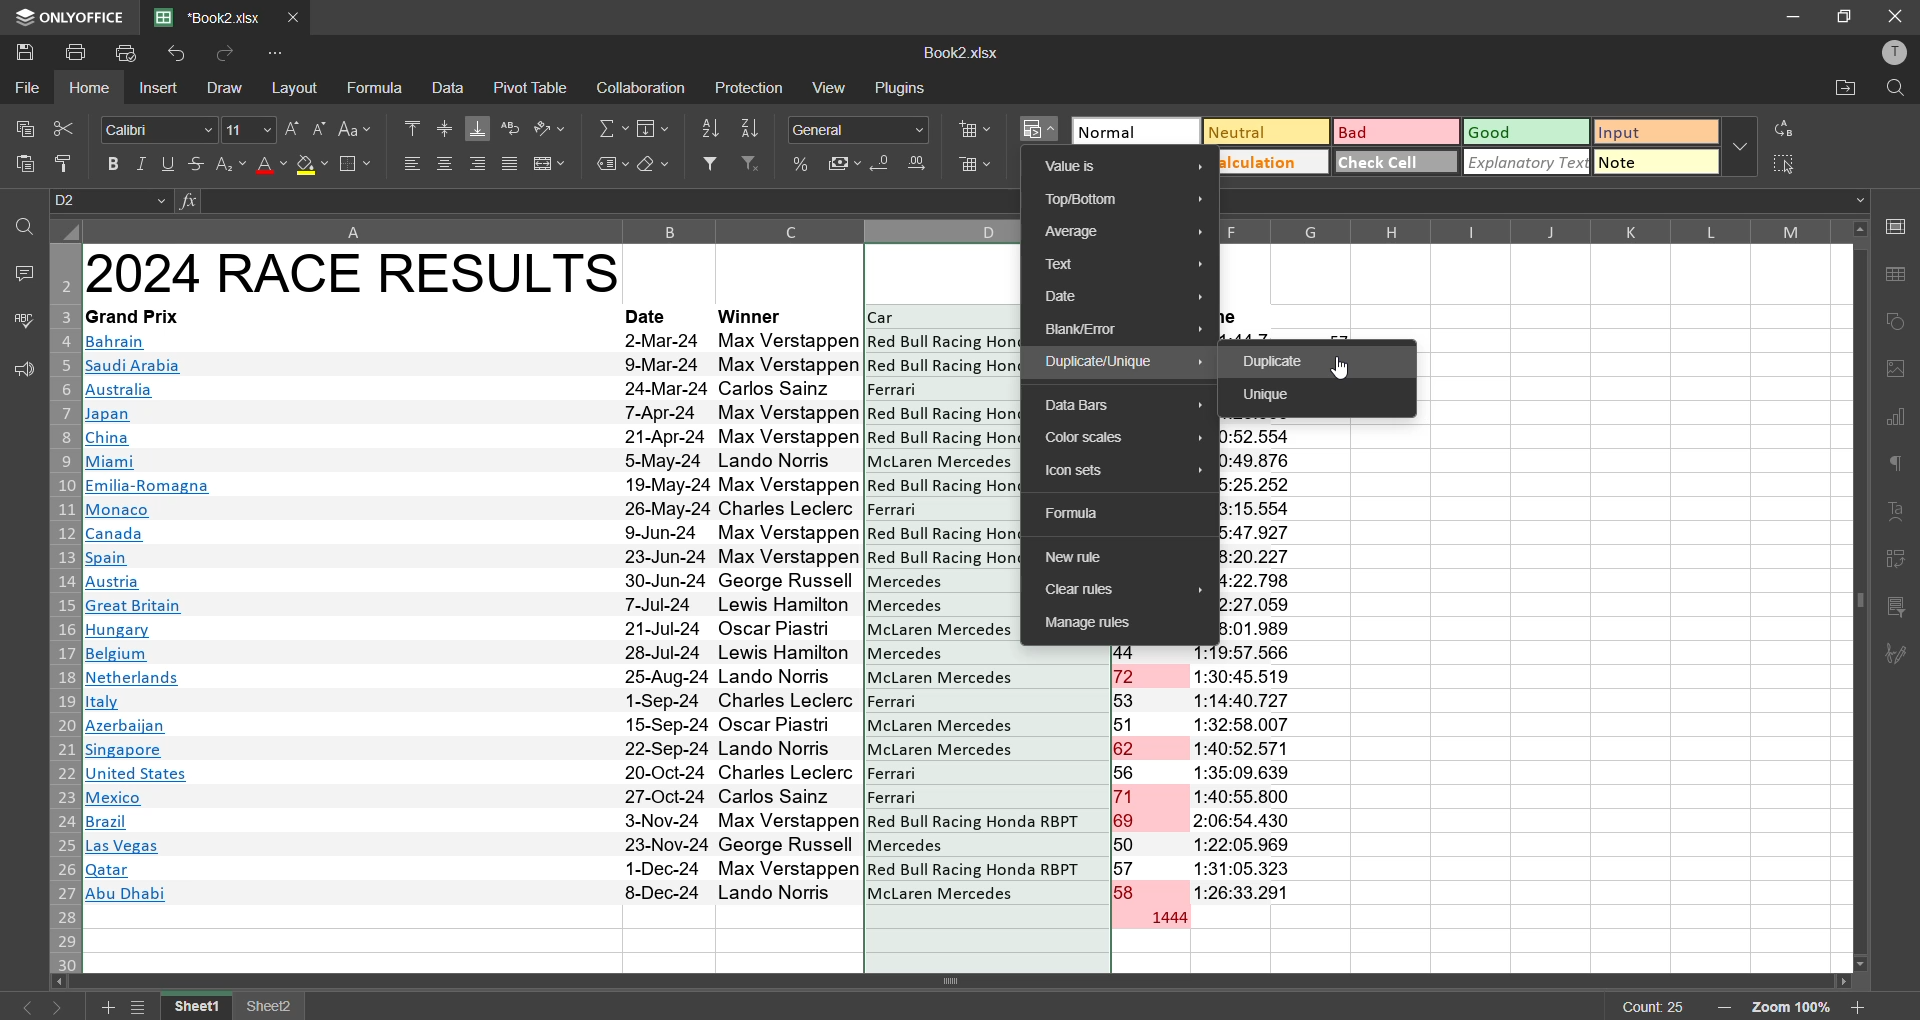 Image resolution: width=1920 pixels, height=1020 pixels. I want to click on filter, so click(710, 163).